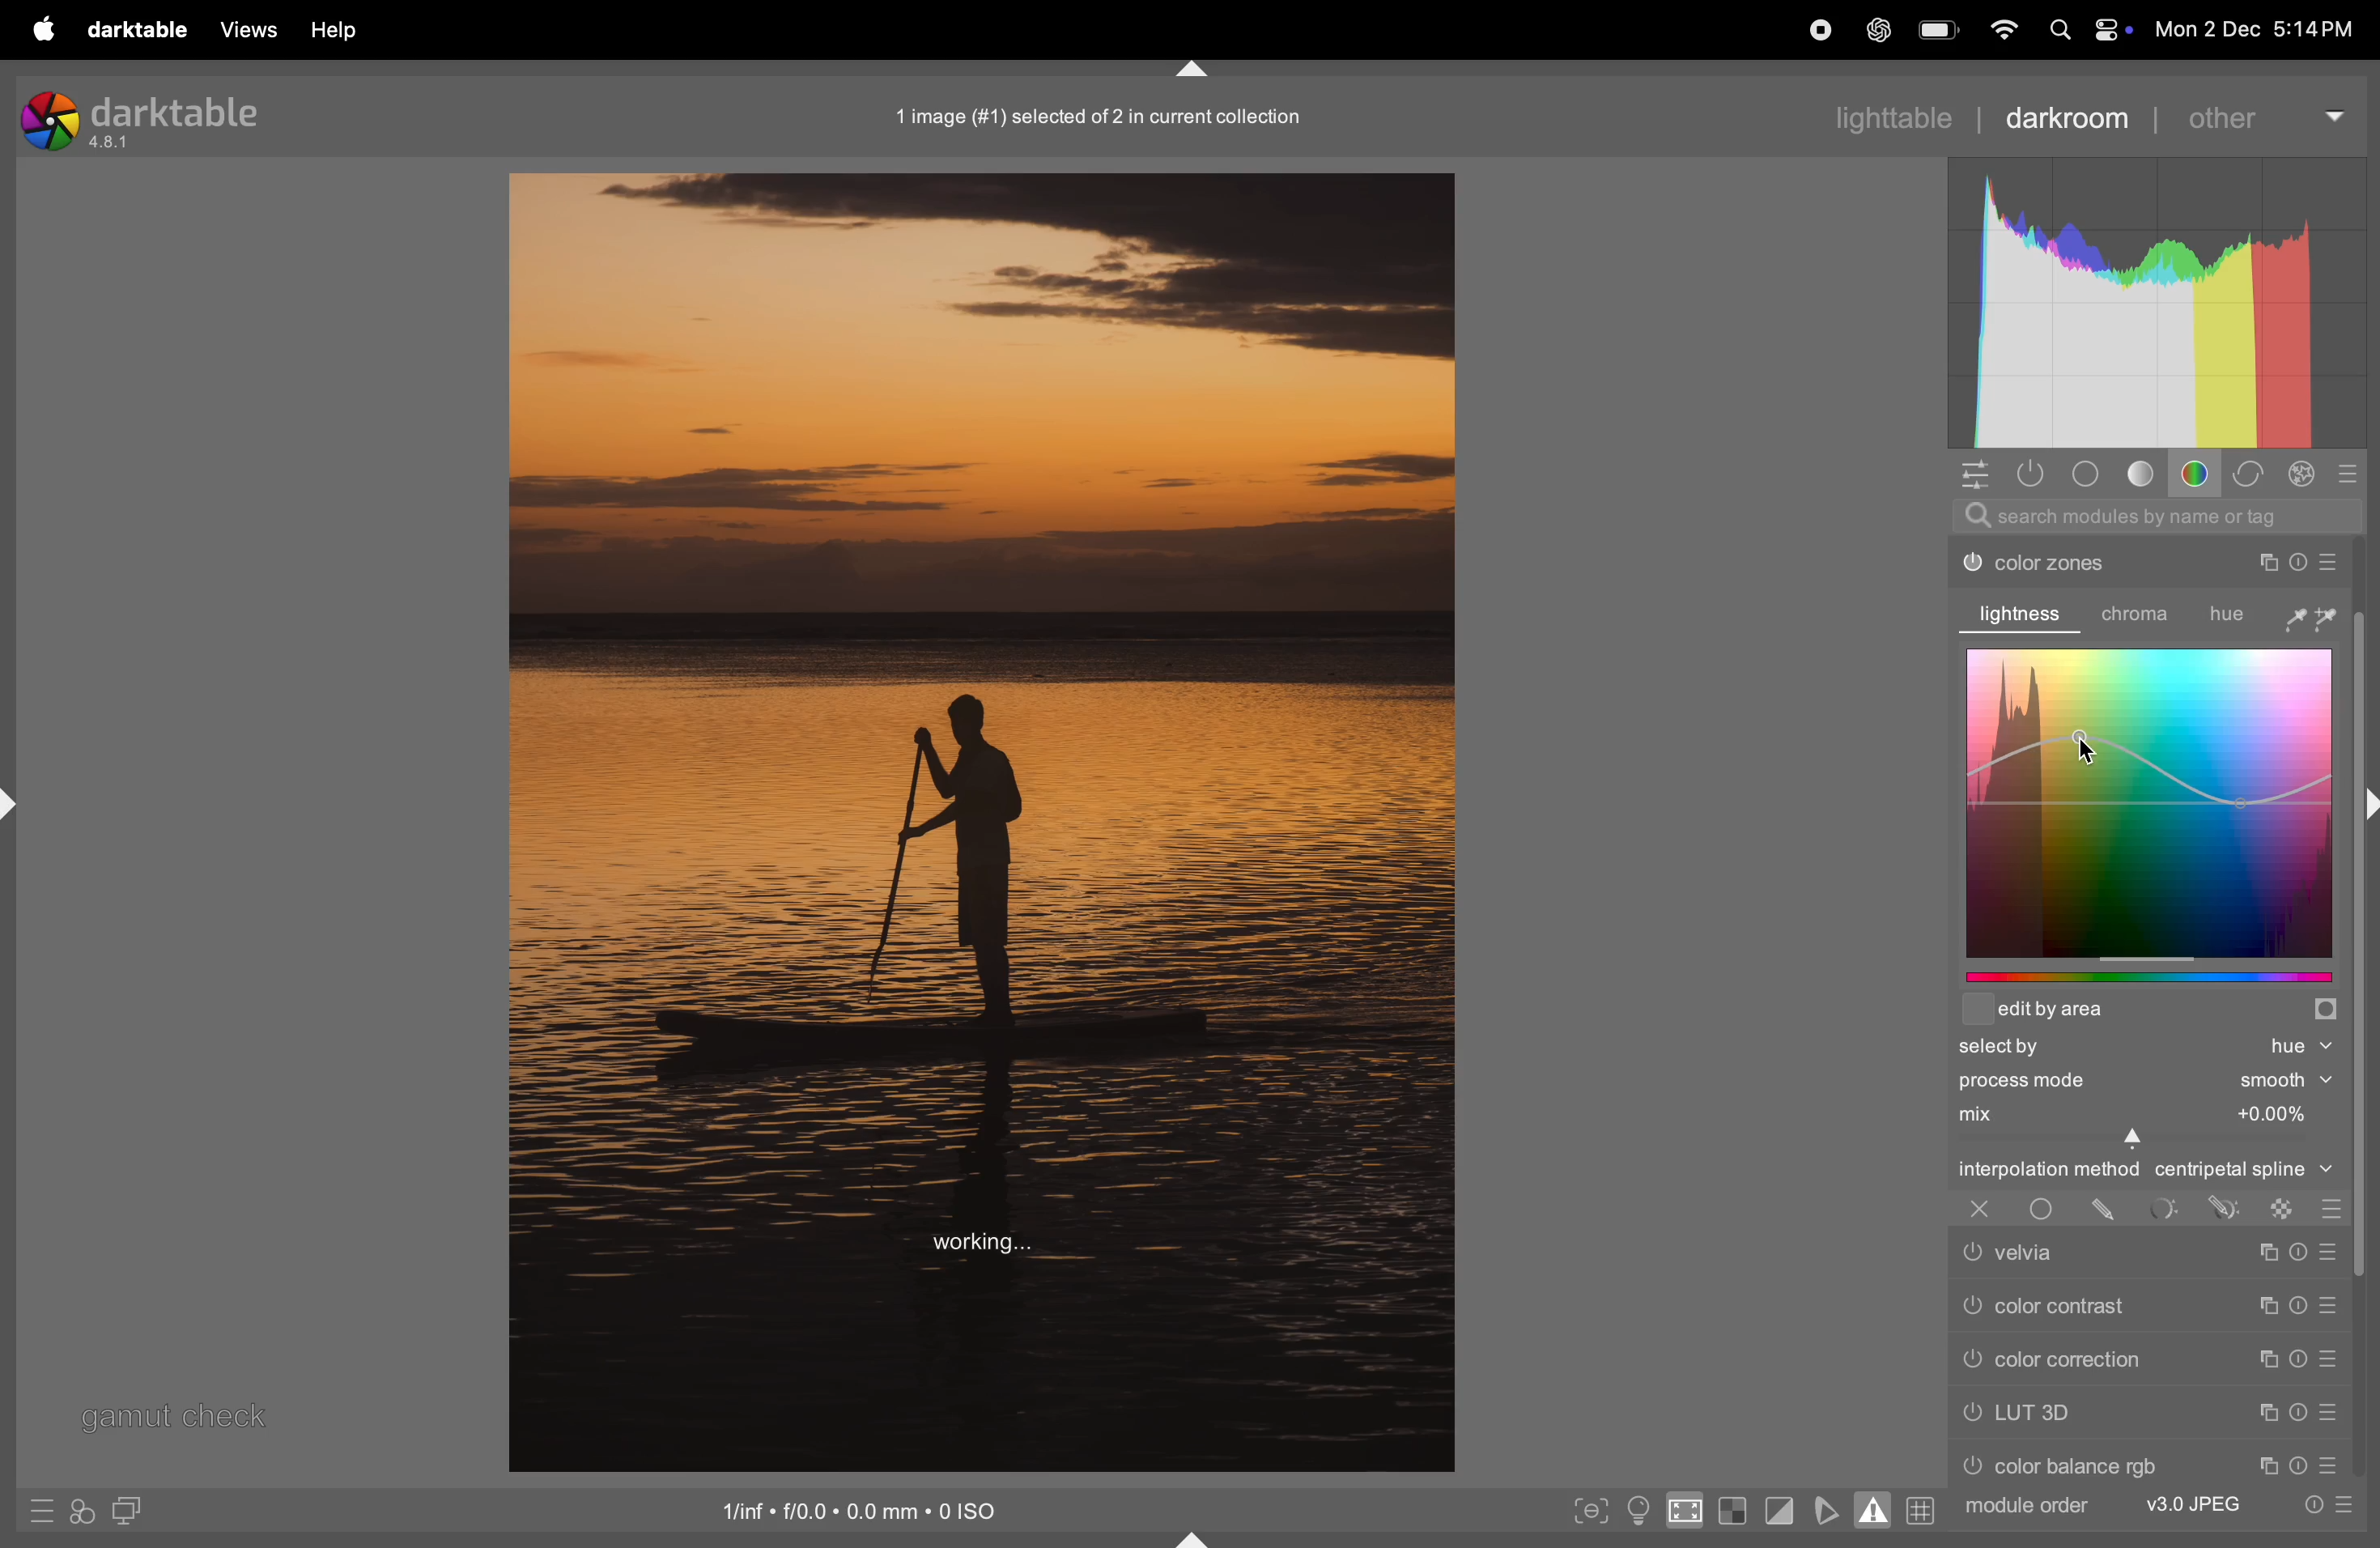 The image size is (2380, 1548). I want to click on views, so click(252, 31).